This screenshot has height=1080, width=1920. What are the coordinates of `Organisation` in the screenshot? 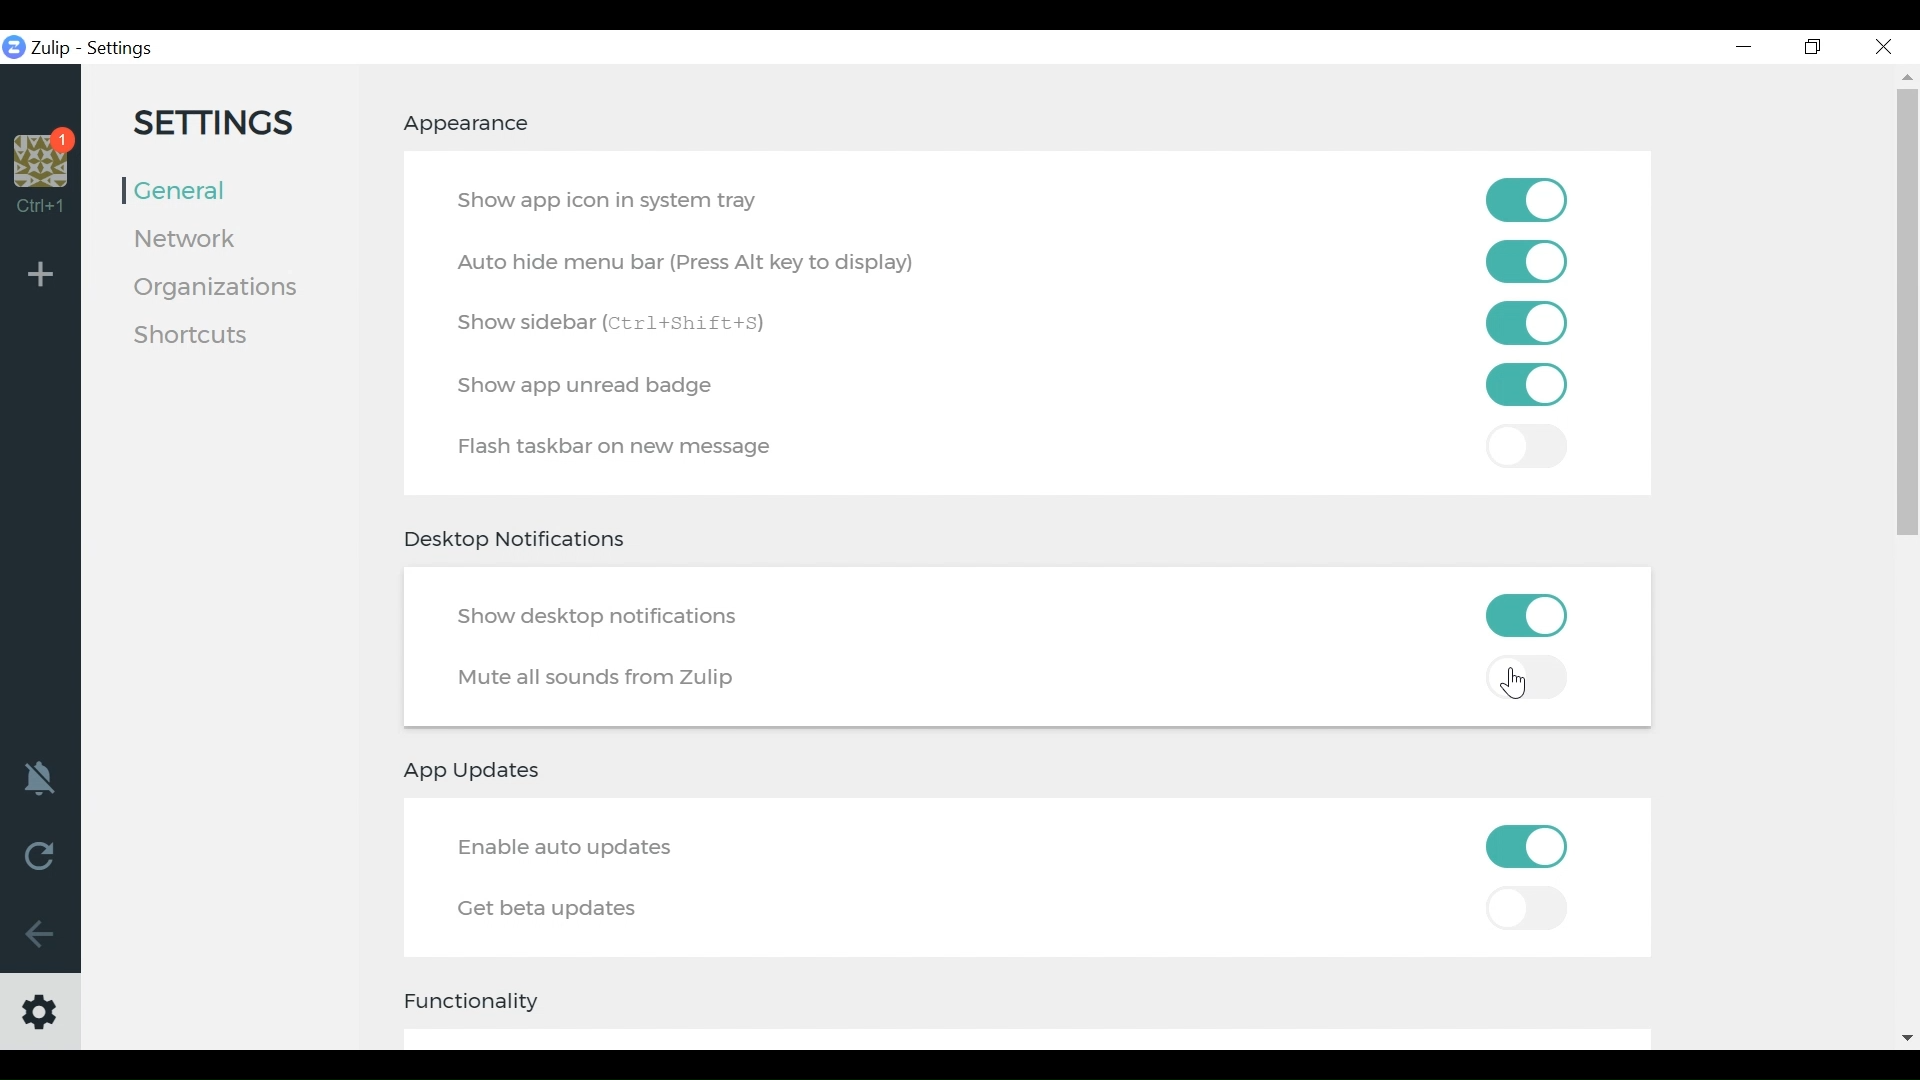 It's located at (43, 161).